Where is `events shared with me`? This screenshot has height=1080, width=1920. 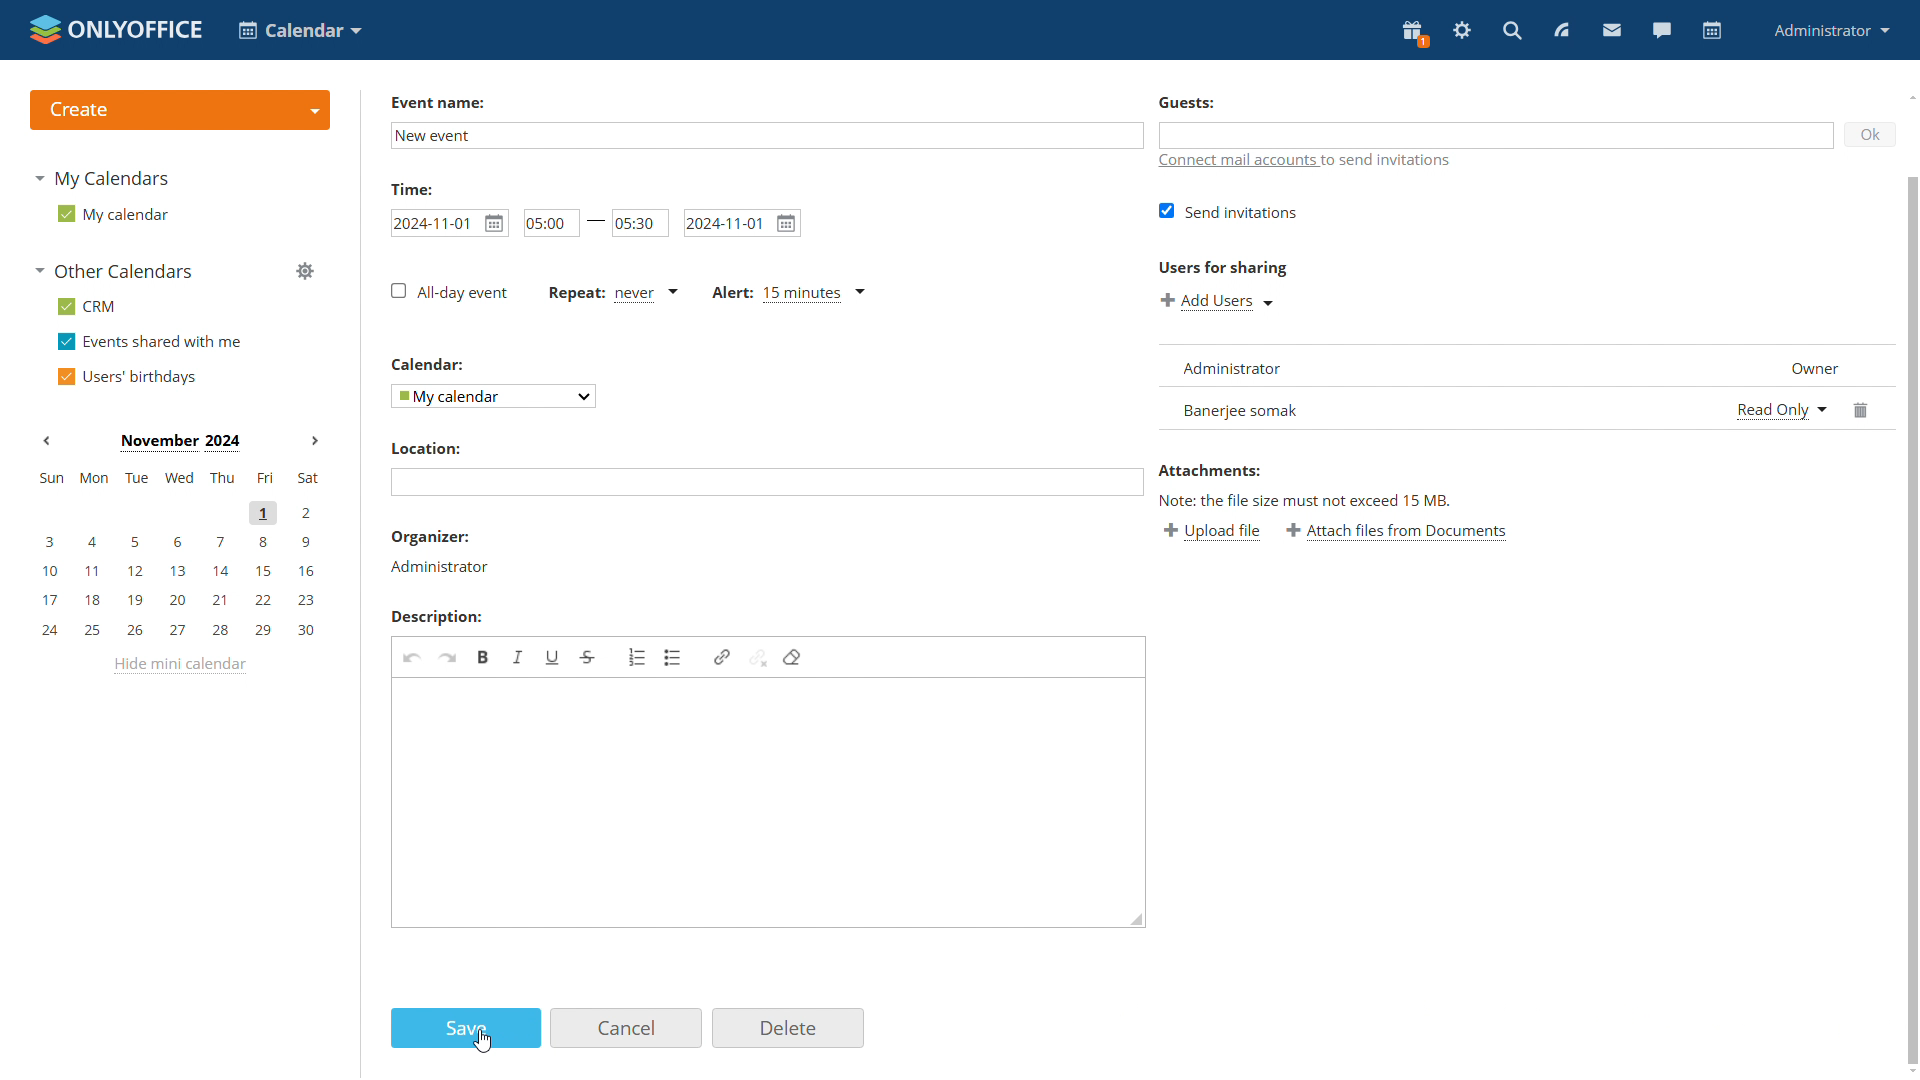 events shared with me is located at coordinates (150, 343).